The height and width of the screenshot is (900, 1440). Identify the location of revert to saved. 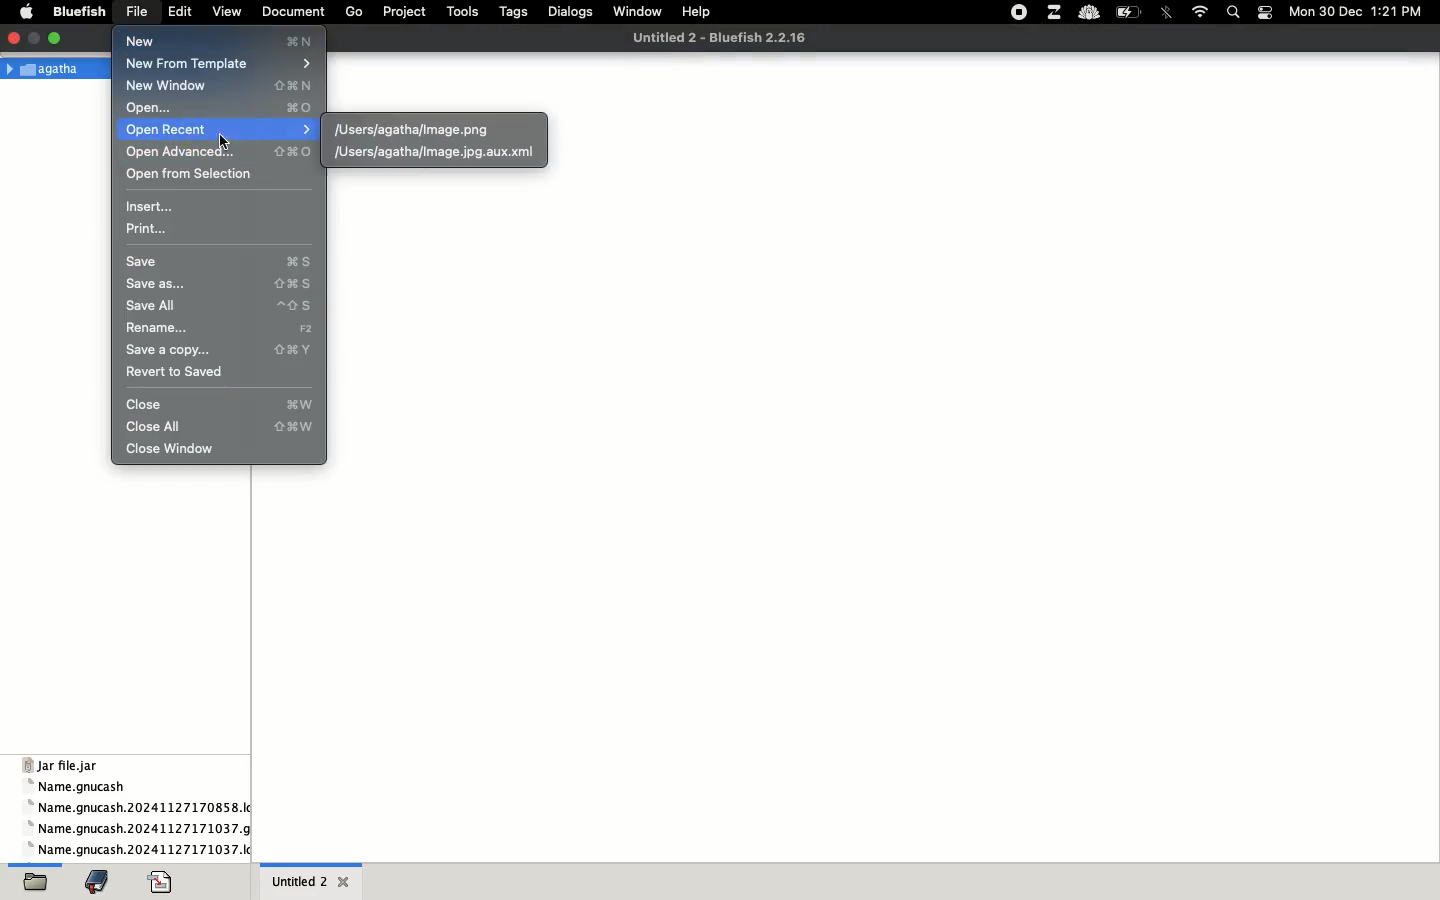
(175, 370).